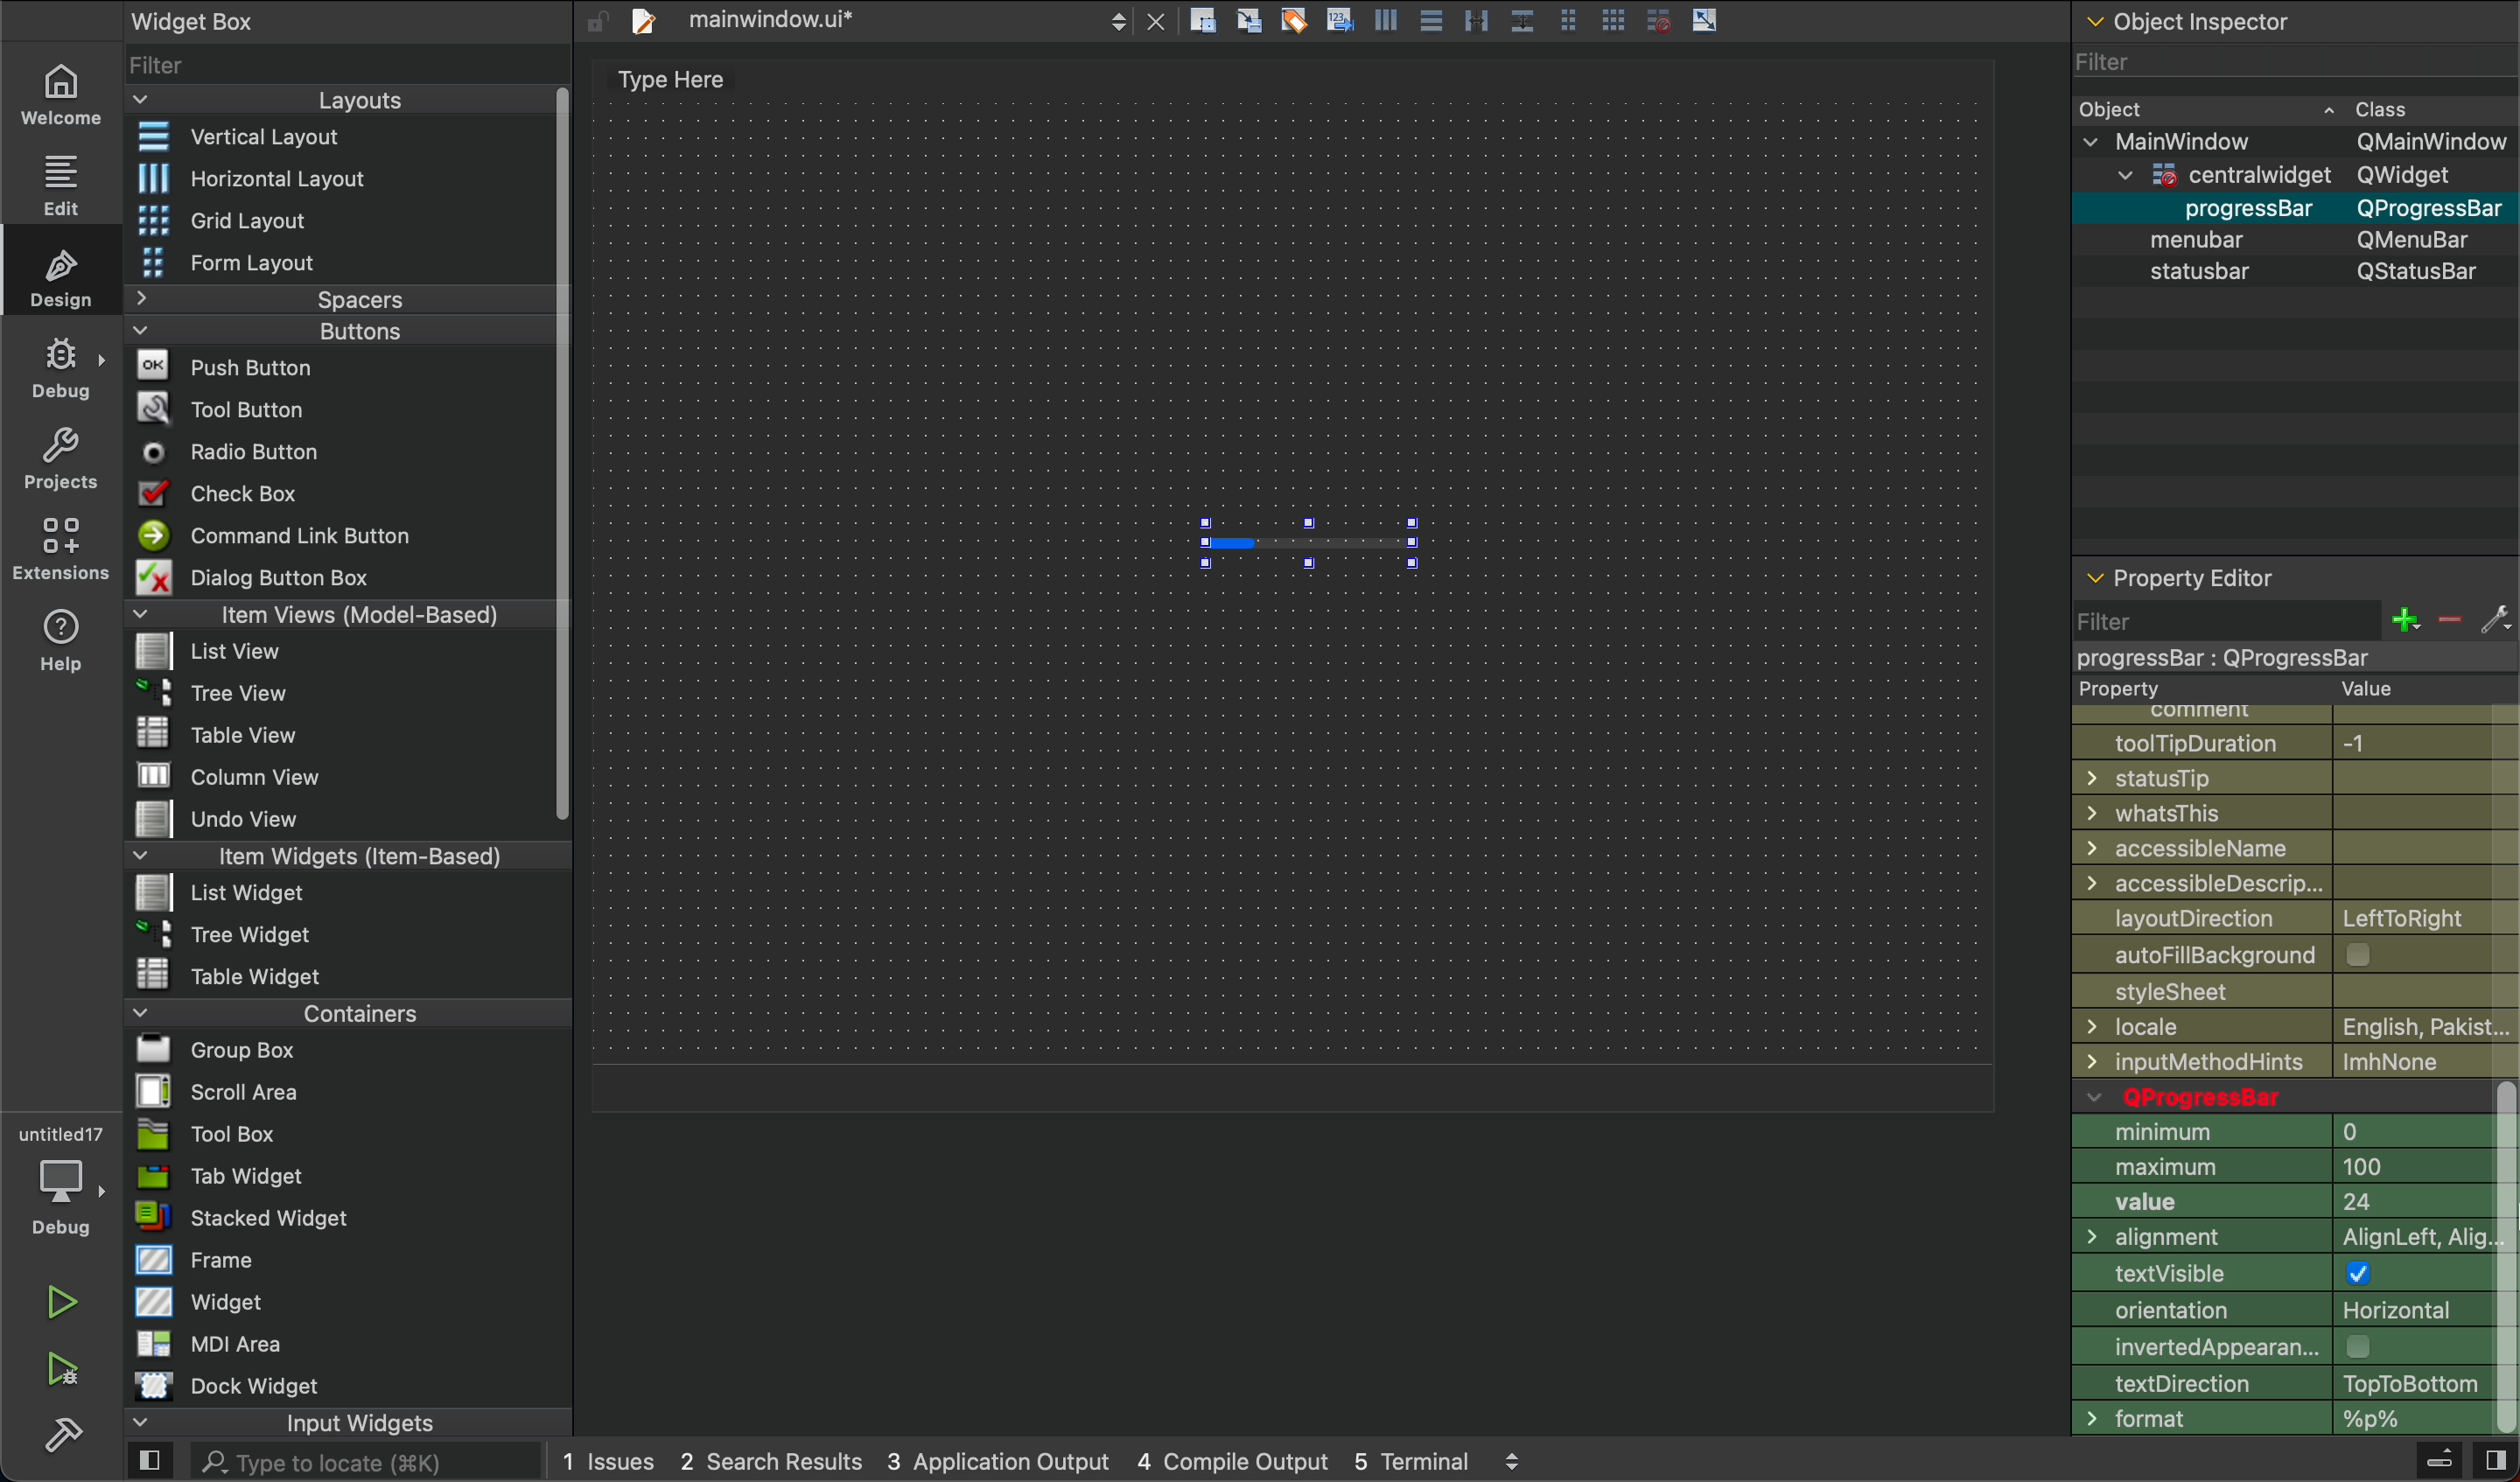 This screenshot has width=2520, height=1482. What do you see at coordinates (2504, 1259) in the screenshot?
I see `vertical scrollbar` at bounding box center [2504, 1259].